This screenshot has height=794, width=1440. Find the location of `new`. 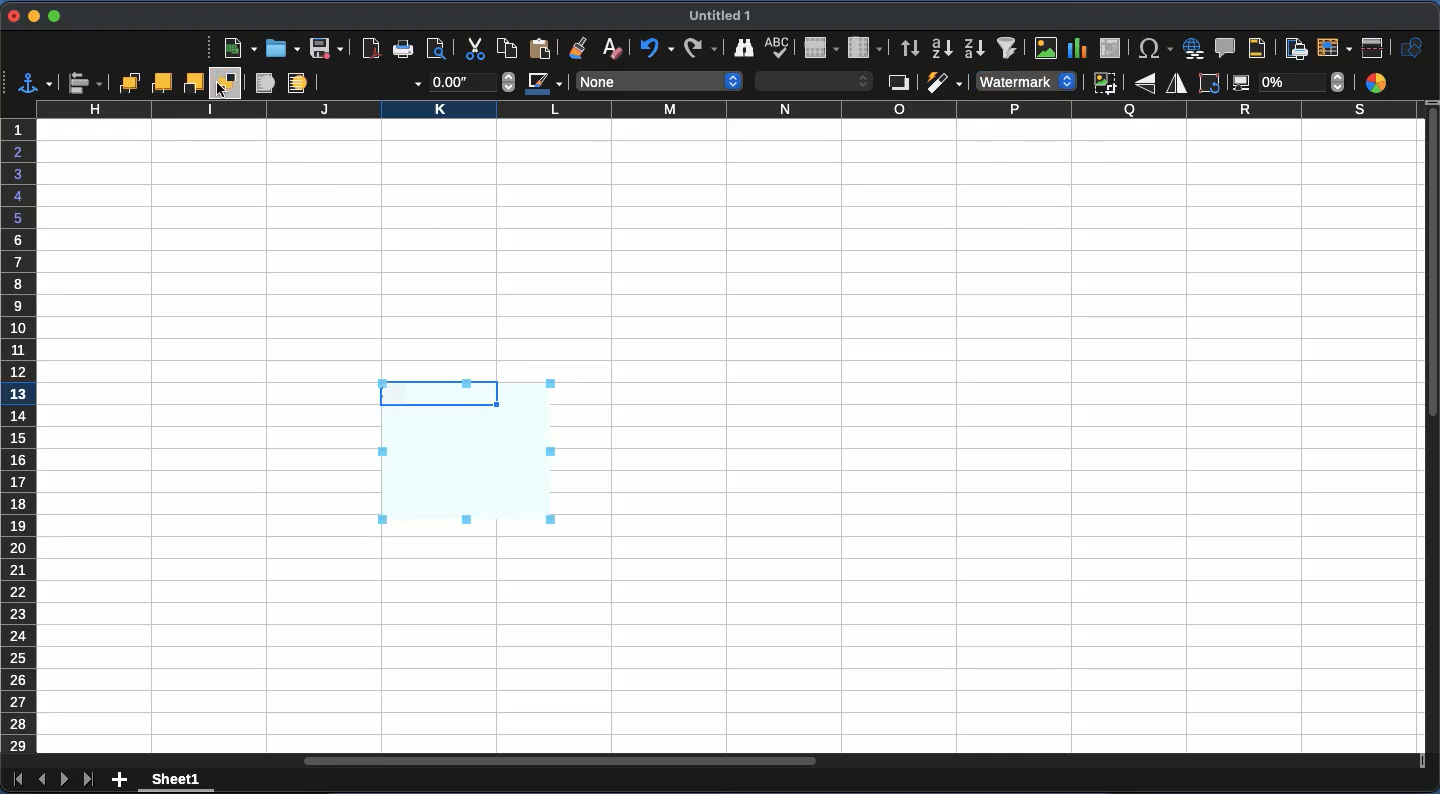

new is located at coordinates (239, 49).